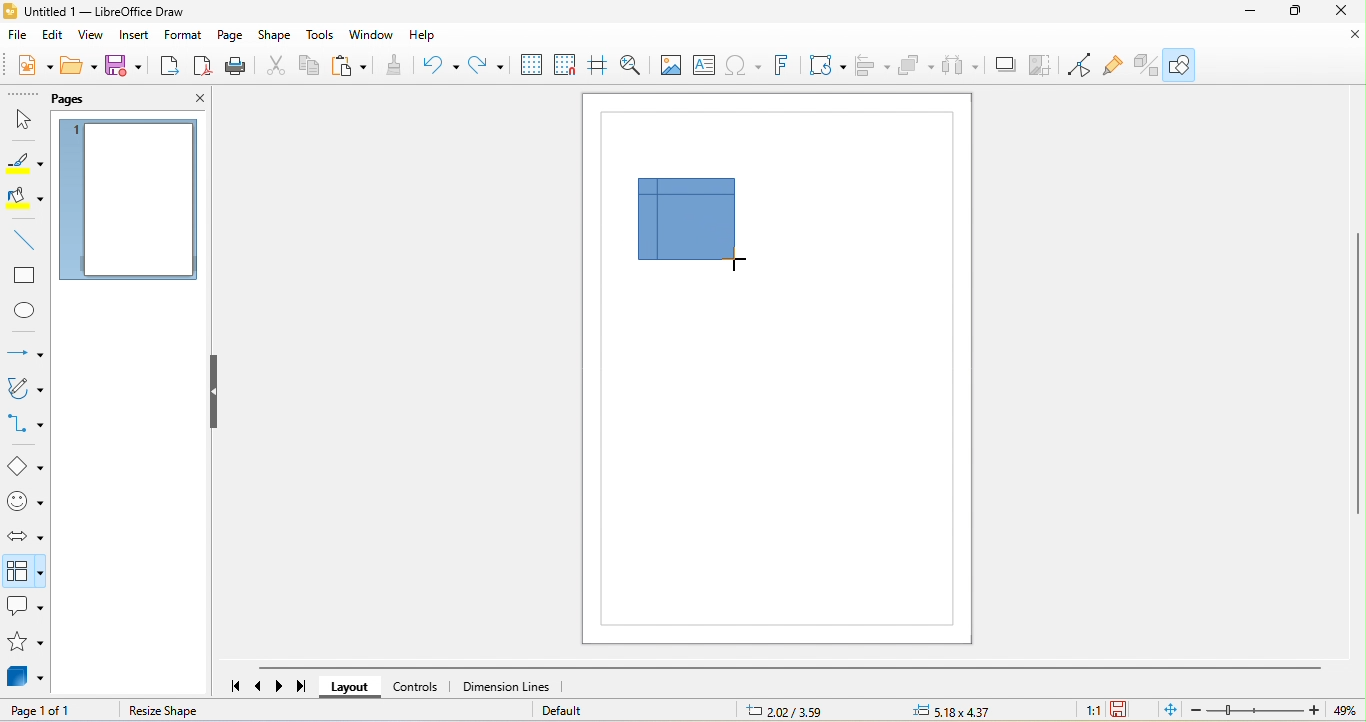 The width and height of the screenshot is (1366, 722). I want to click on undo, so click(441, 66).